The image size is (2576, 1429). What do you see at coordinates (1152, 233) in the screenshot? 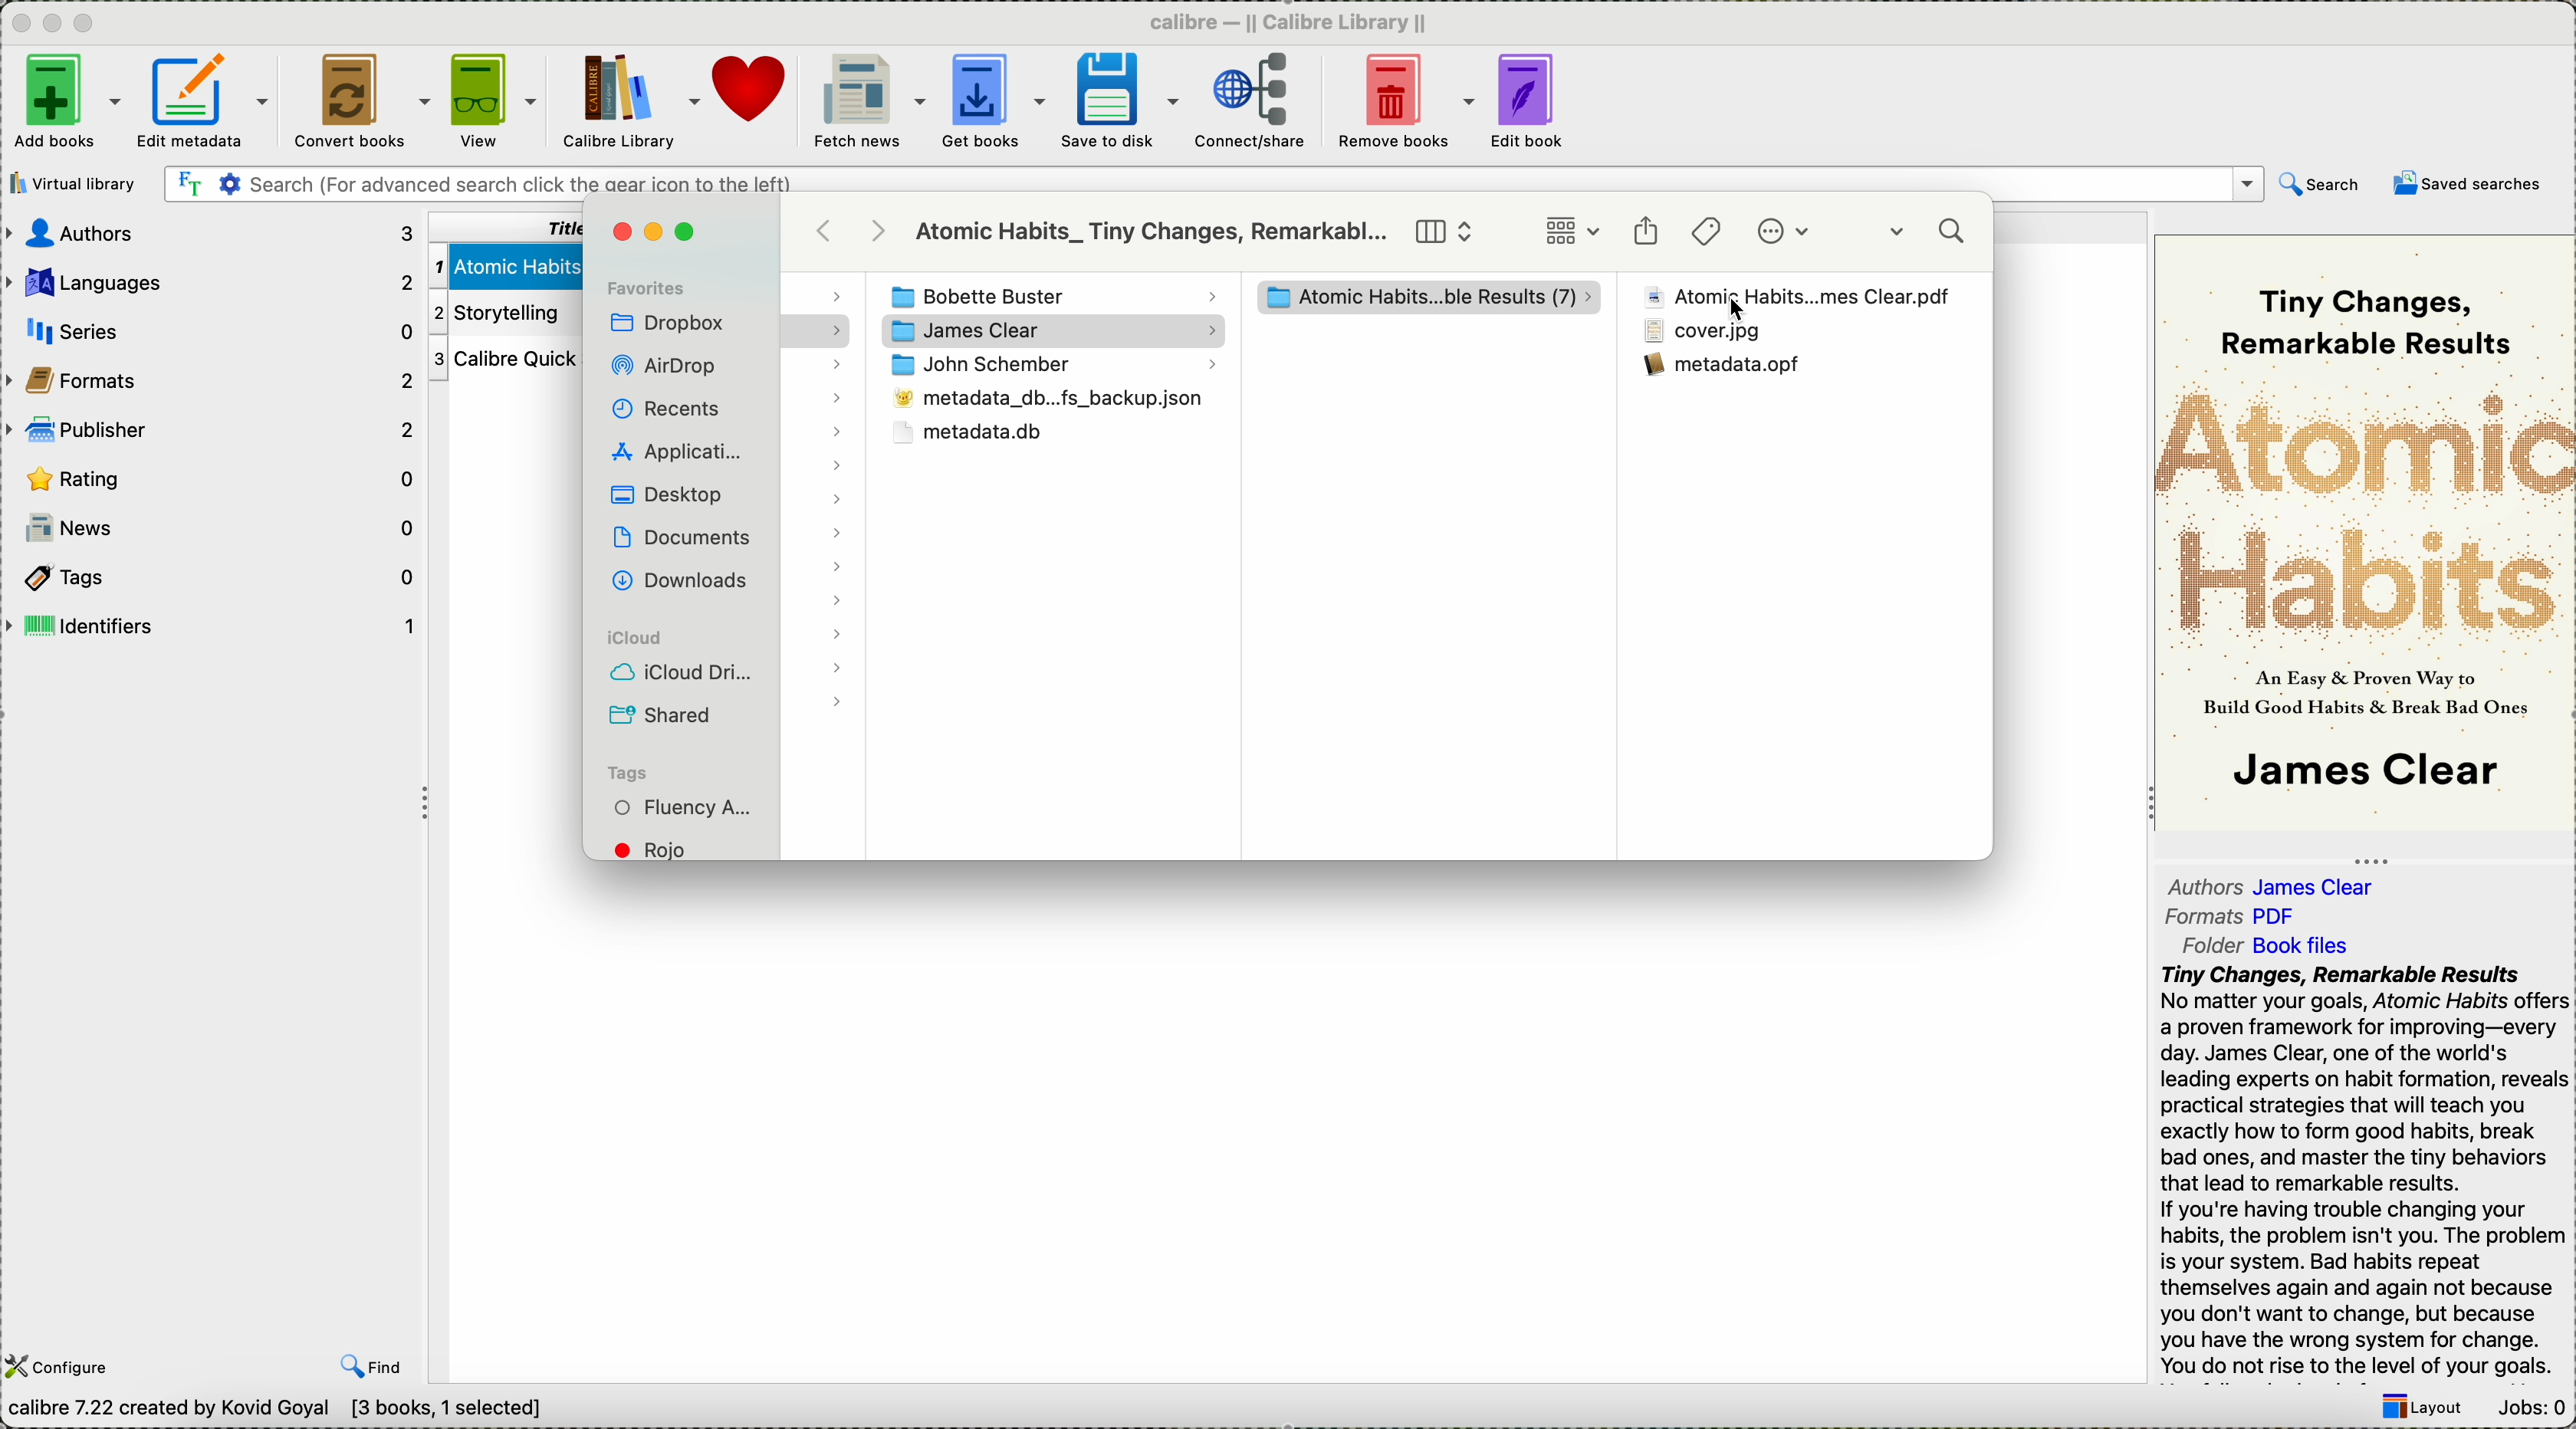
I see `book name` at bounding box center [1152, 233].